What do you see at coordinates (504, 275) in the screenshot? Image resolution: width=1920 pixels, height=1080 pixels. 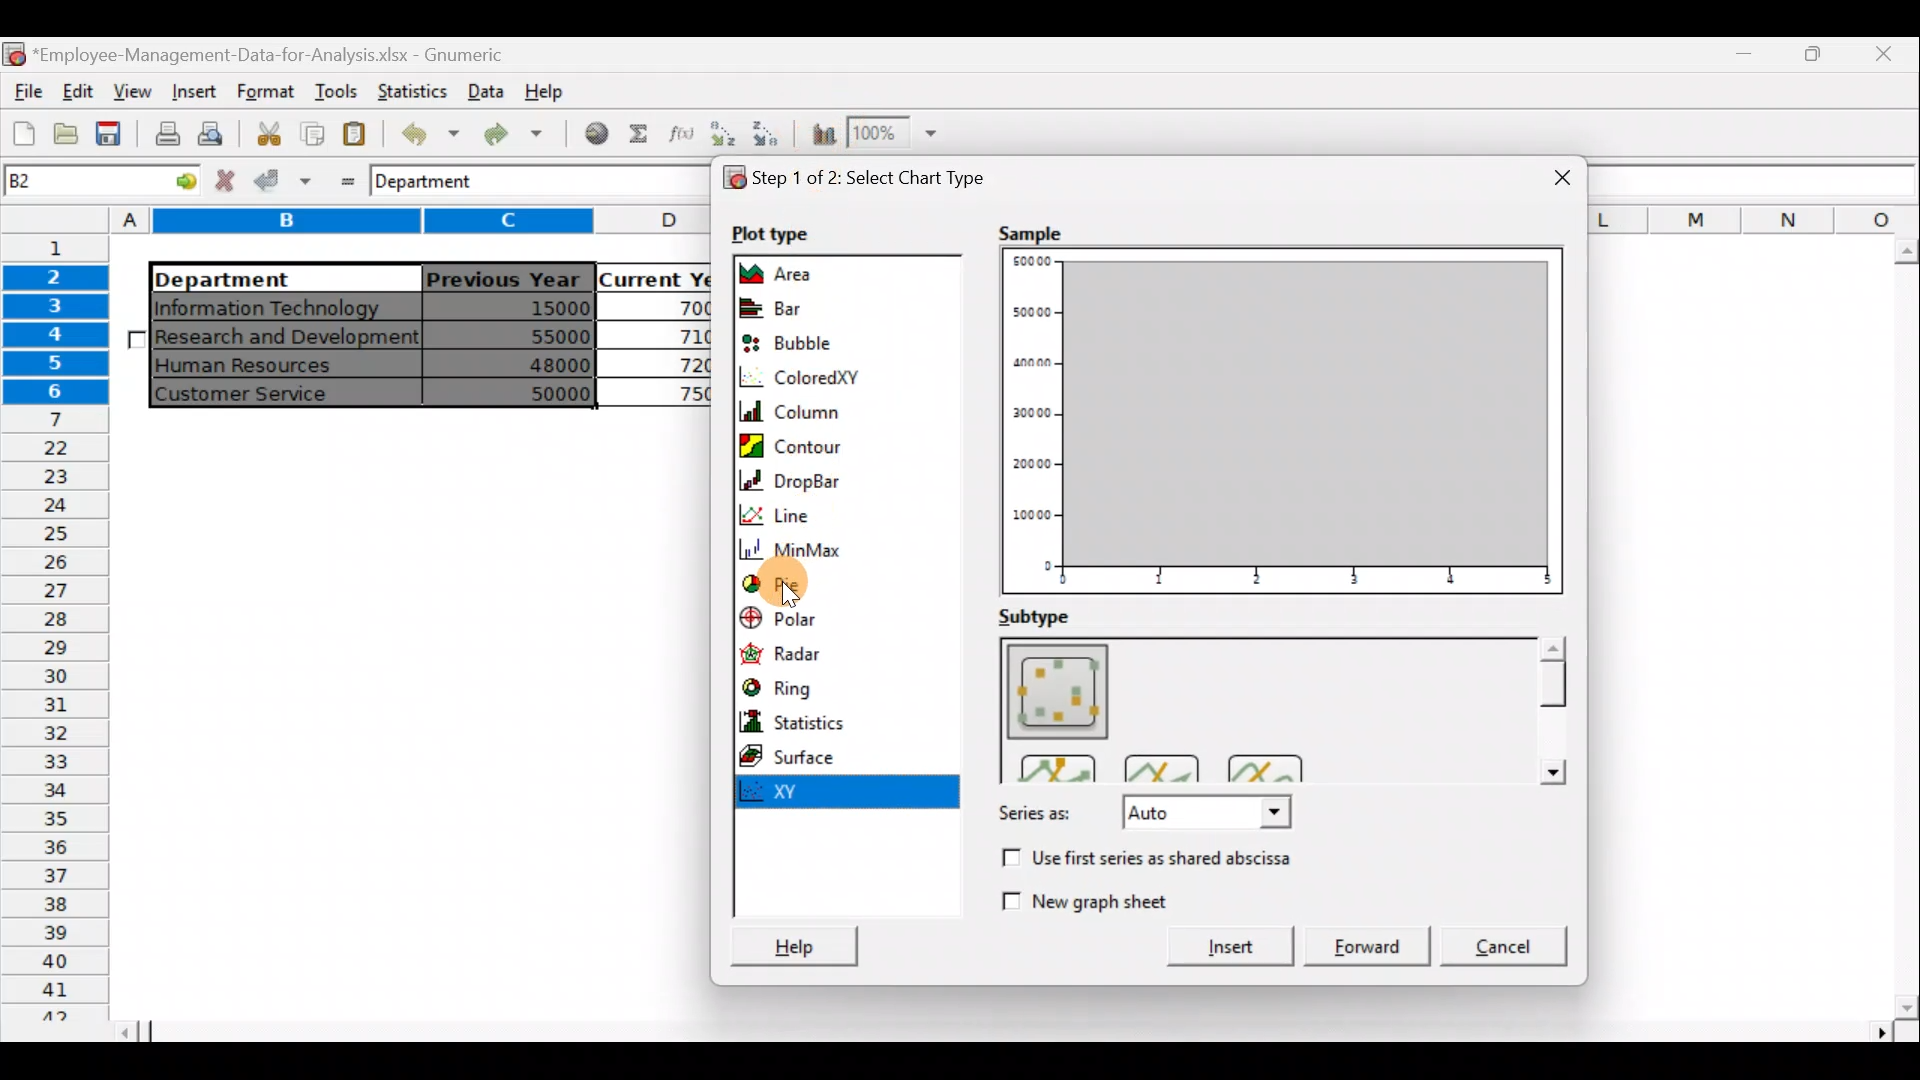 I see `Previous Year` at bounding box center [504, 275].